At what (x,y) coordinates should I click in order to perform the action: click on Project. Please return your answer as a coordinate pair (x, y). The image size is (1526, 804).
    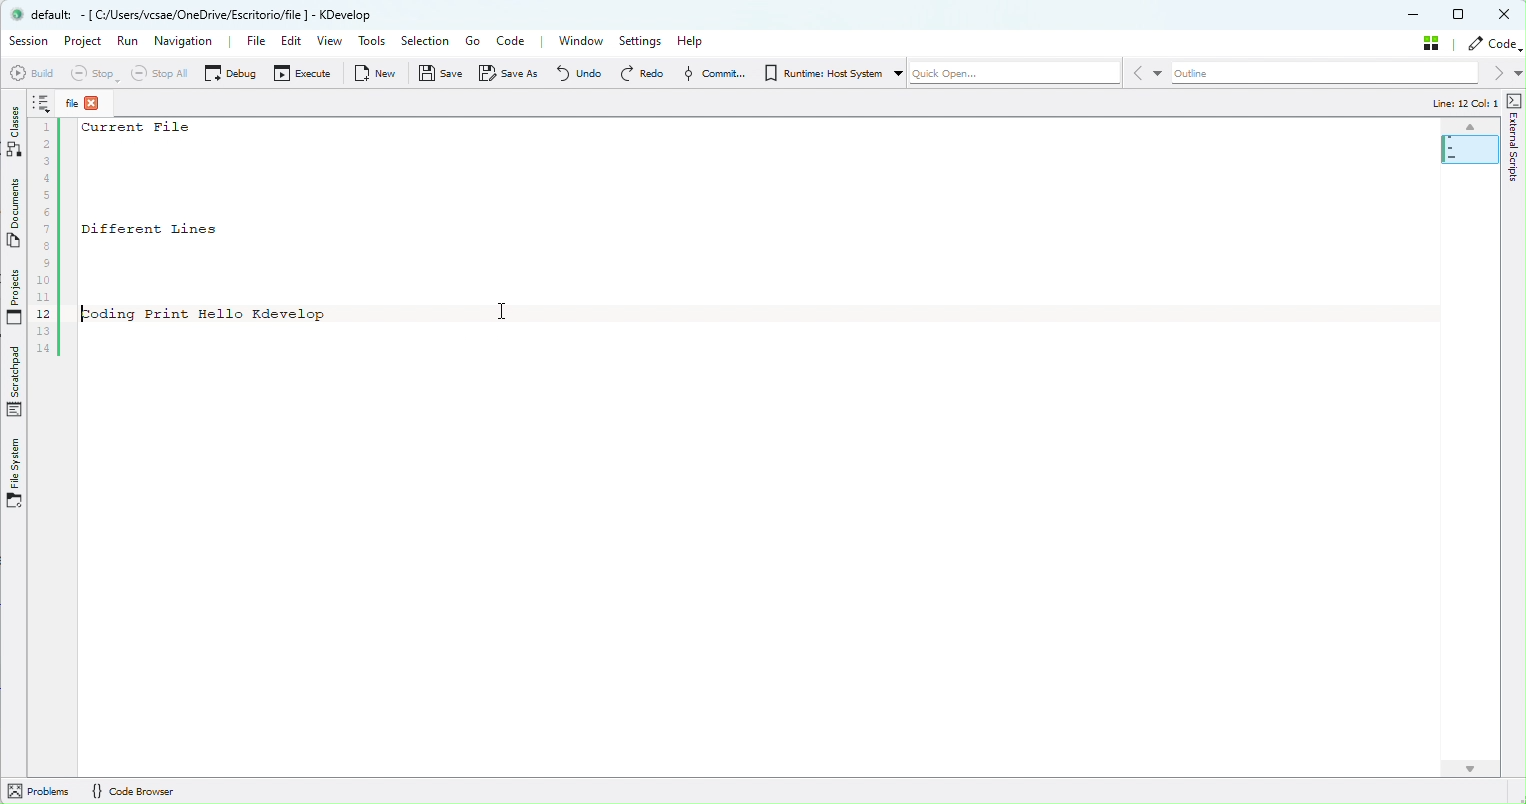
    Looking at the image, I should click on (80, 42).